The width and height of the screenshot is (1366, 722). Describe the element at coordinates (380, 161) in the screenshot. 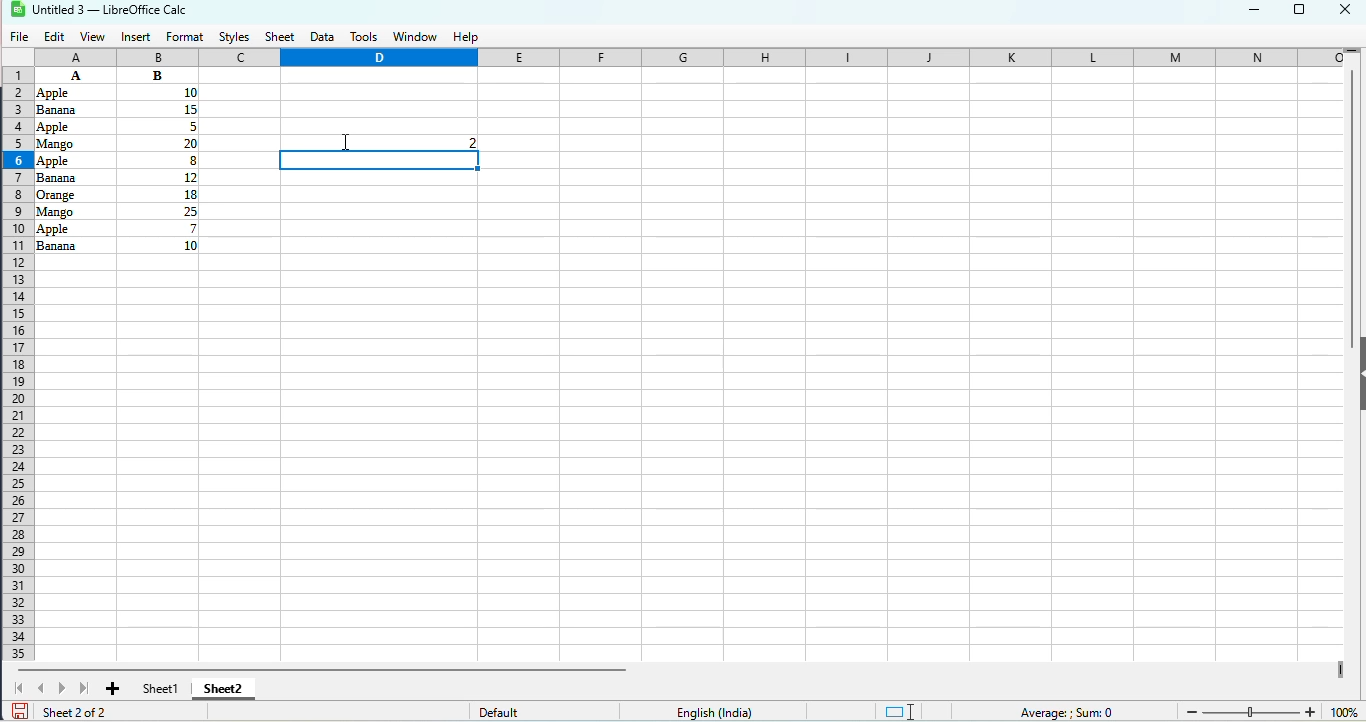

I see `current cell` at that location.